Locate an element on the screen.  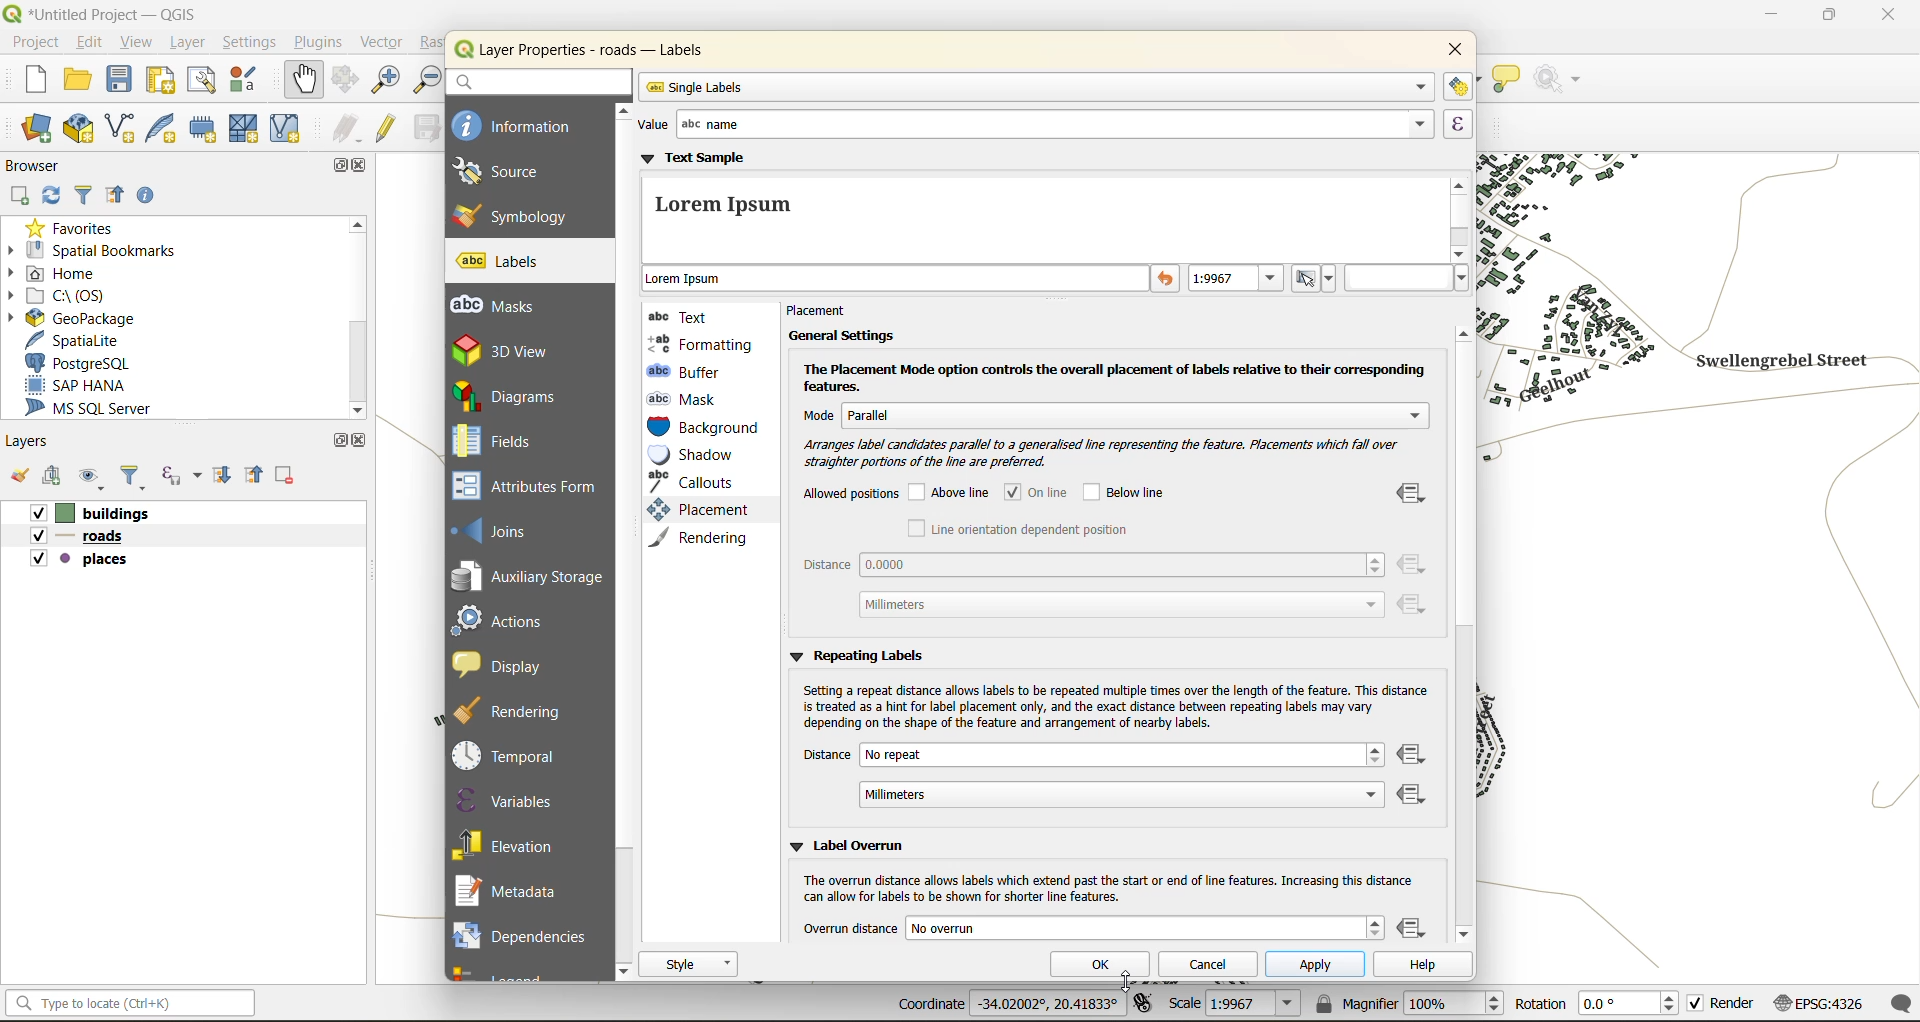
plugins is located at coordinates (319, 45).